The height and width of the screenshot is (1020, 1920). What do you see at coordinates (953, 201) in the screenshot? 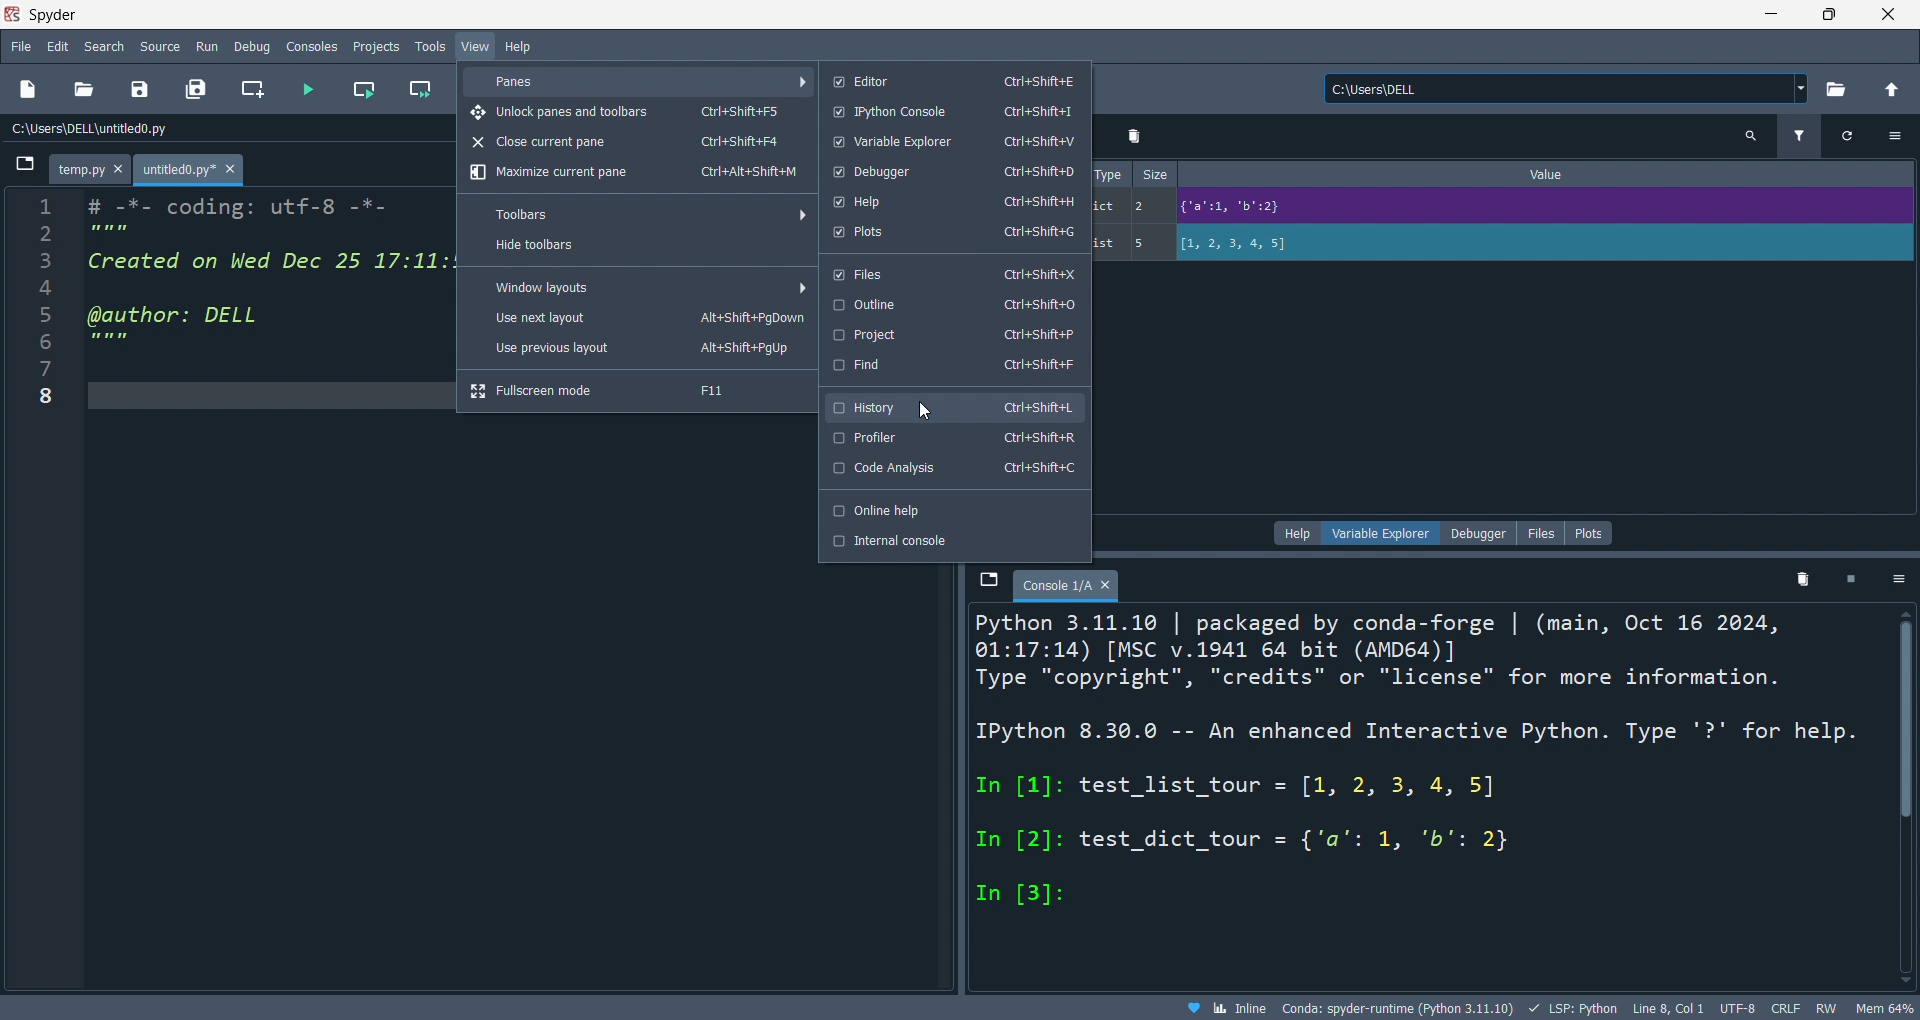
I see `help` at bounding box center [953, 201].